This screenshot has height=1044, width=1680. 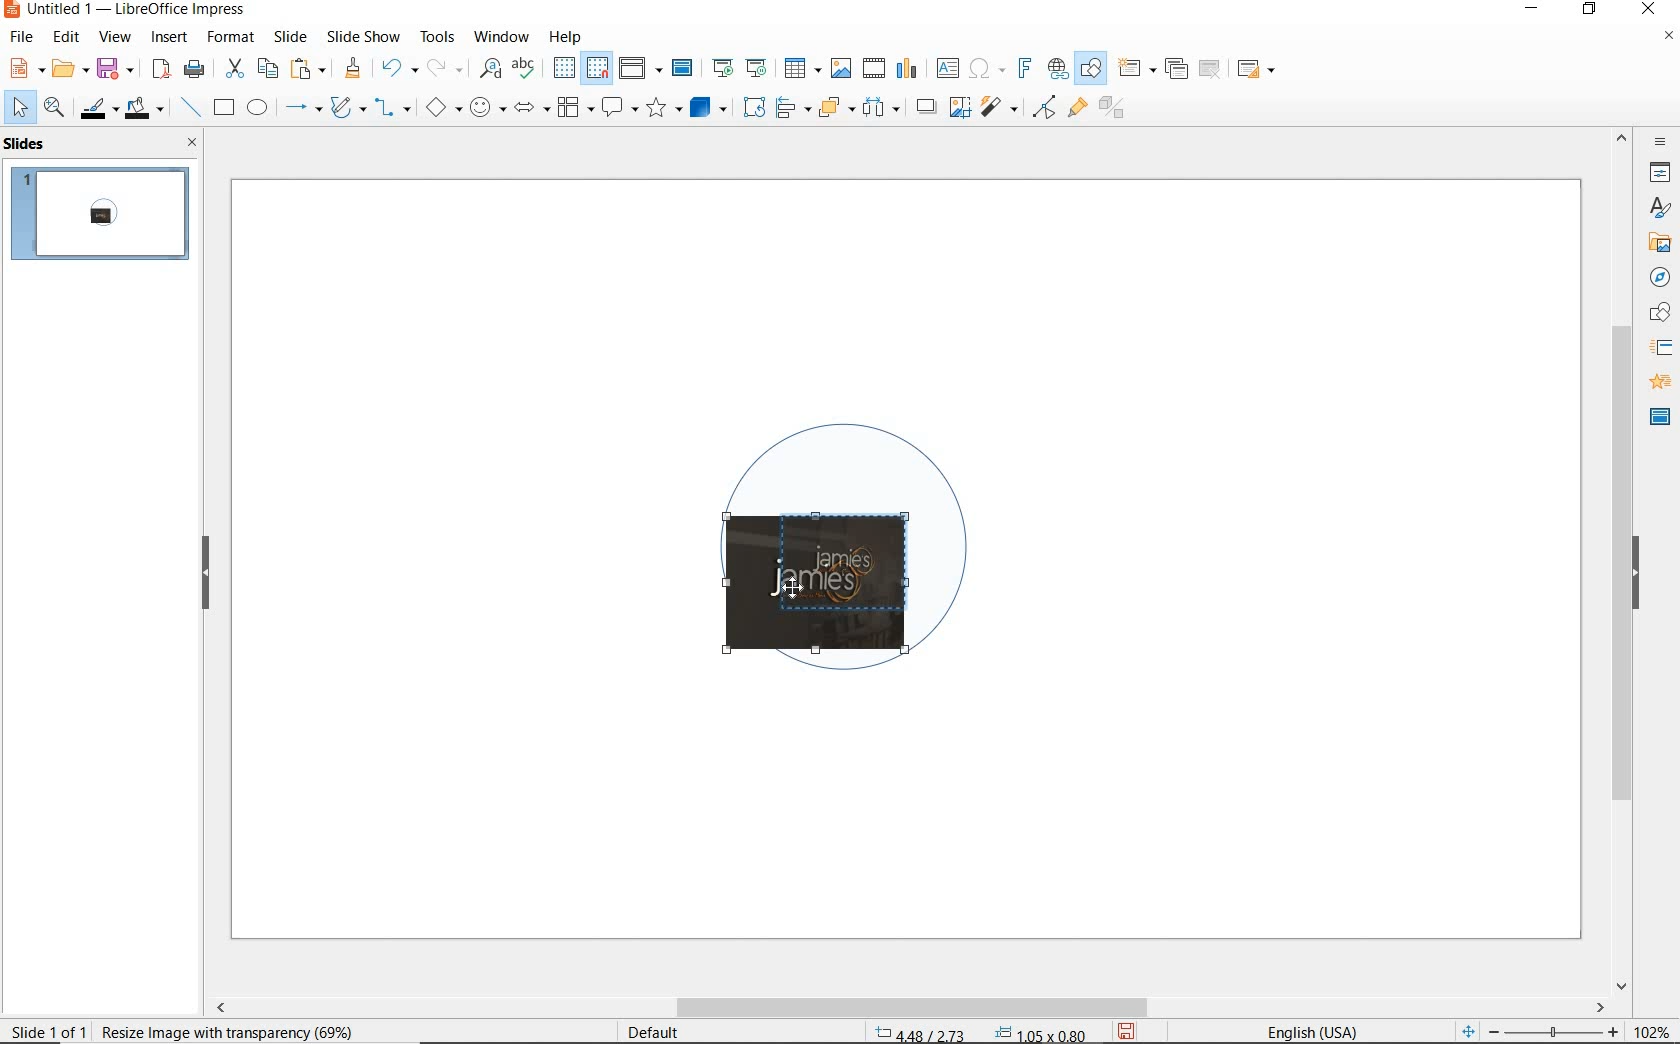 What do you see at coordinates (983, 66) in the screenshot?
I see `insert special characters` at bounding box center [983, 66].